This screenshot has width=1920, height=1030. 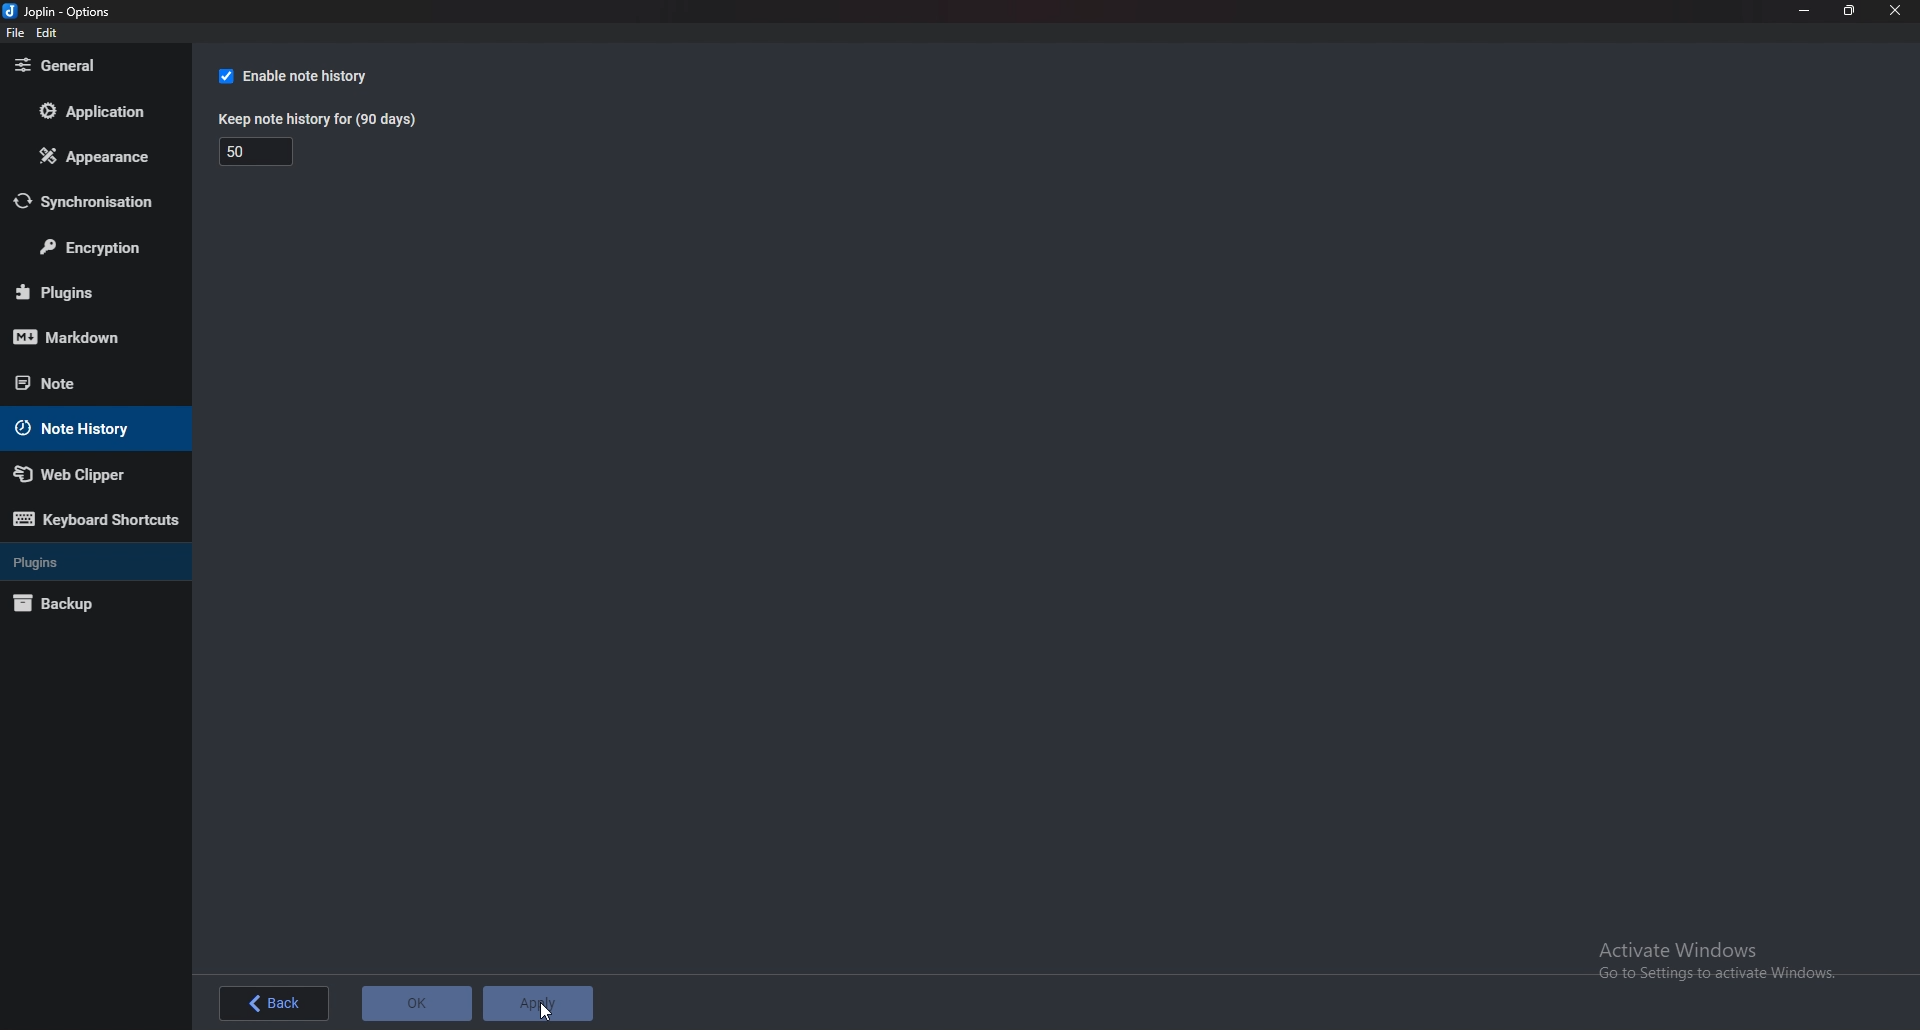 I want to click on General, so click(x=92, y=67).